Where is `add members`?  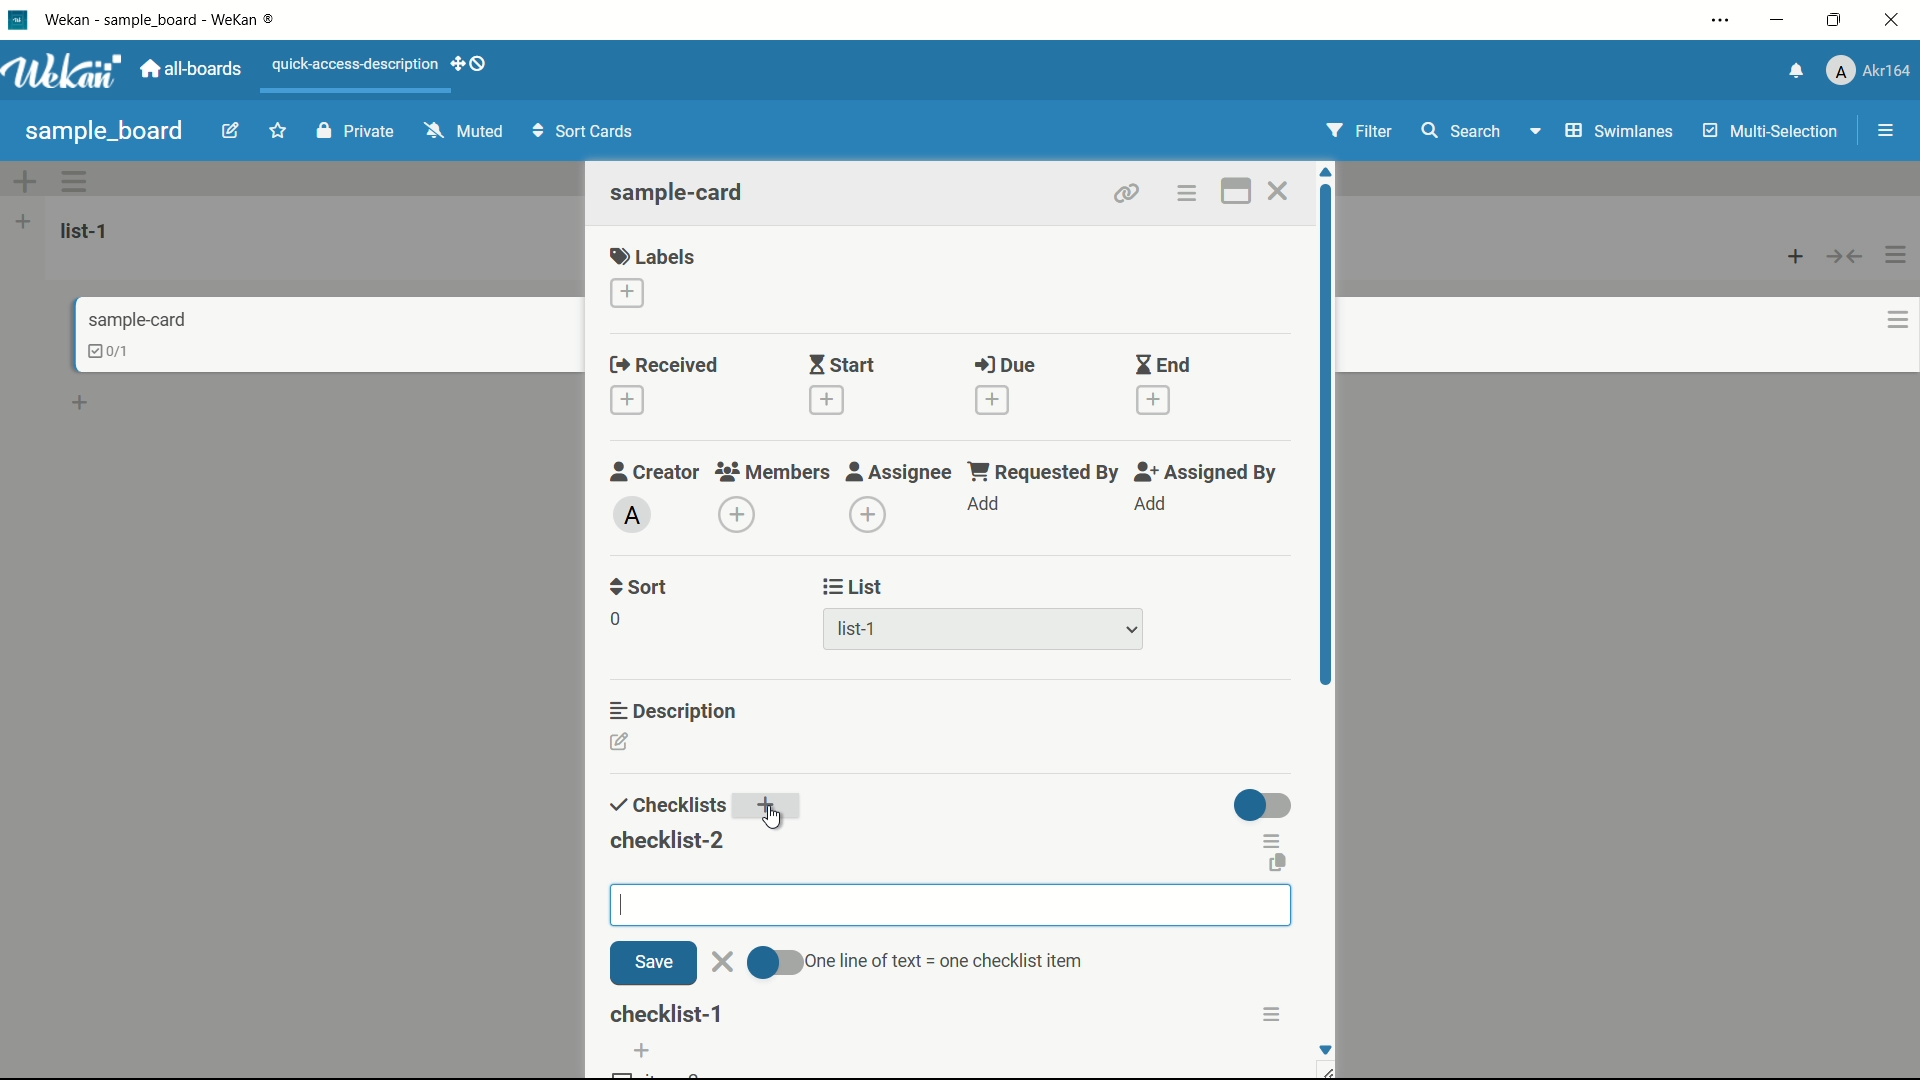
add members is located at coordinates (740, 517).